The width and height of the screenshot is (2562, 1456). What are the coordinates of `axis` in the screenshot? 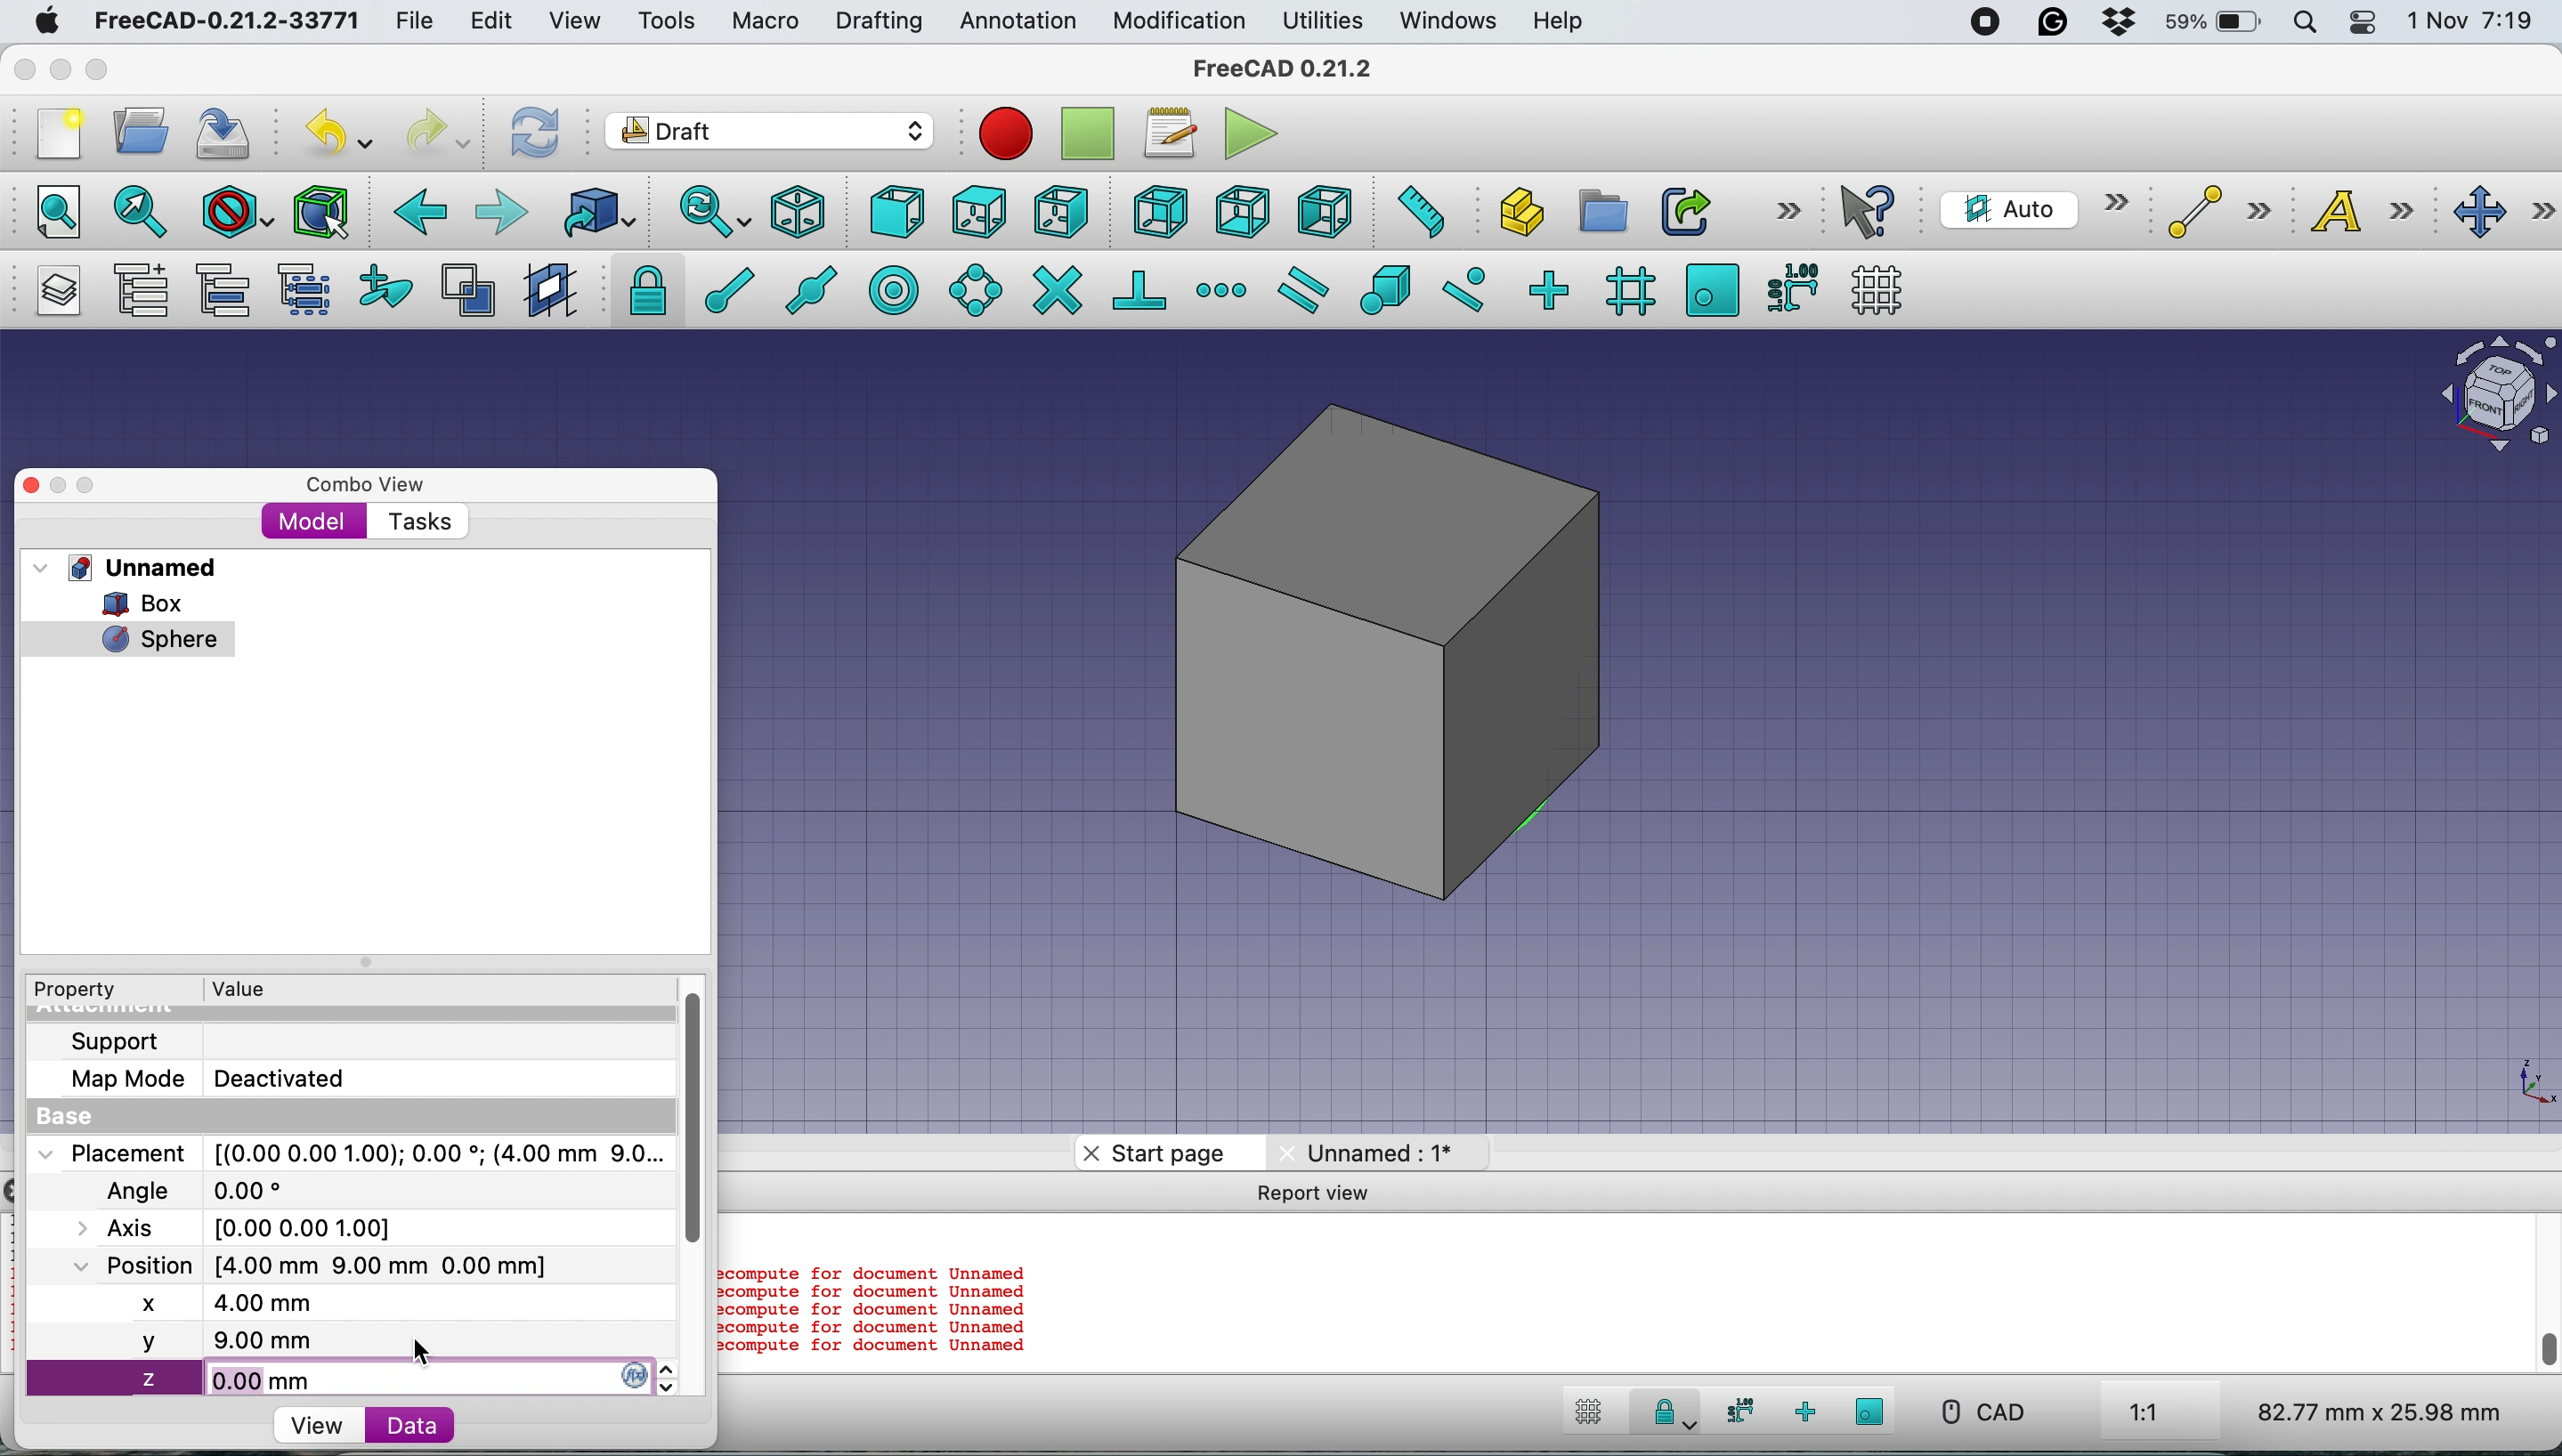 It's located at (258, 1227).